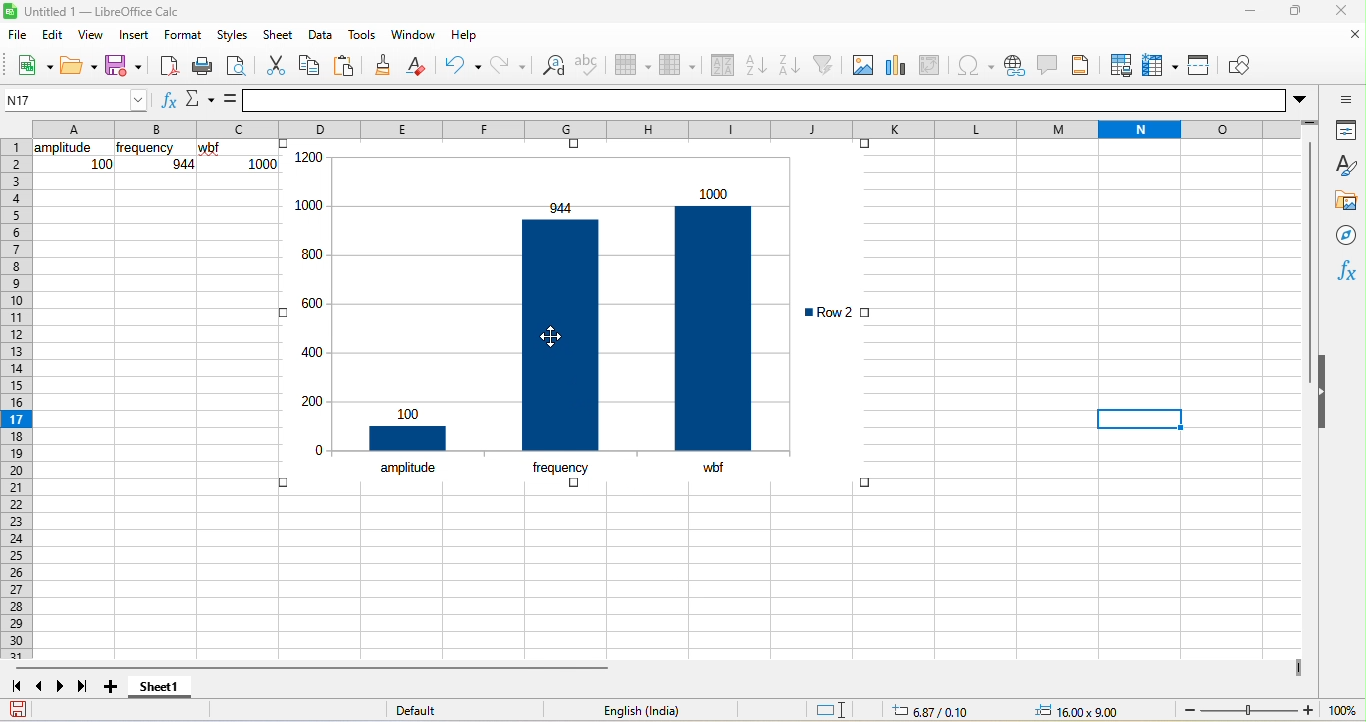 This screenshot has height=722, width=1366. Describe the element at coordinates (1345, 198) in the screenshot. I see `gallery` at that location.